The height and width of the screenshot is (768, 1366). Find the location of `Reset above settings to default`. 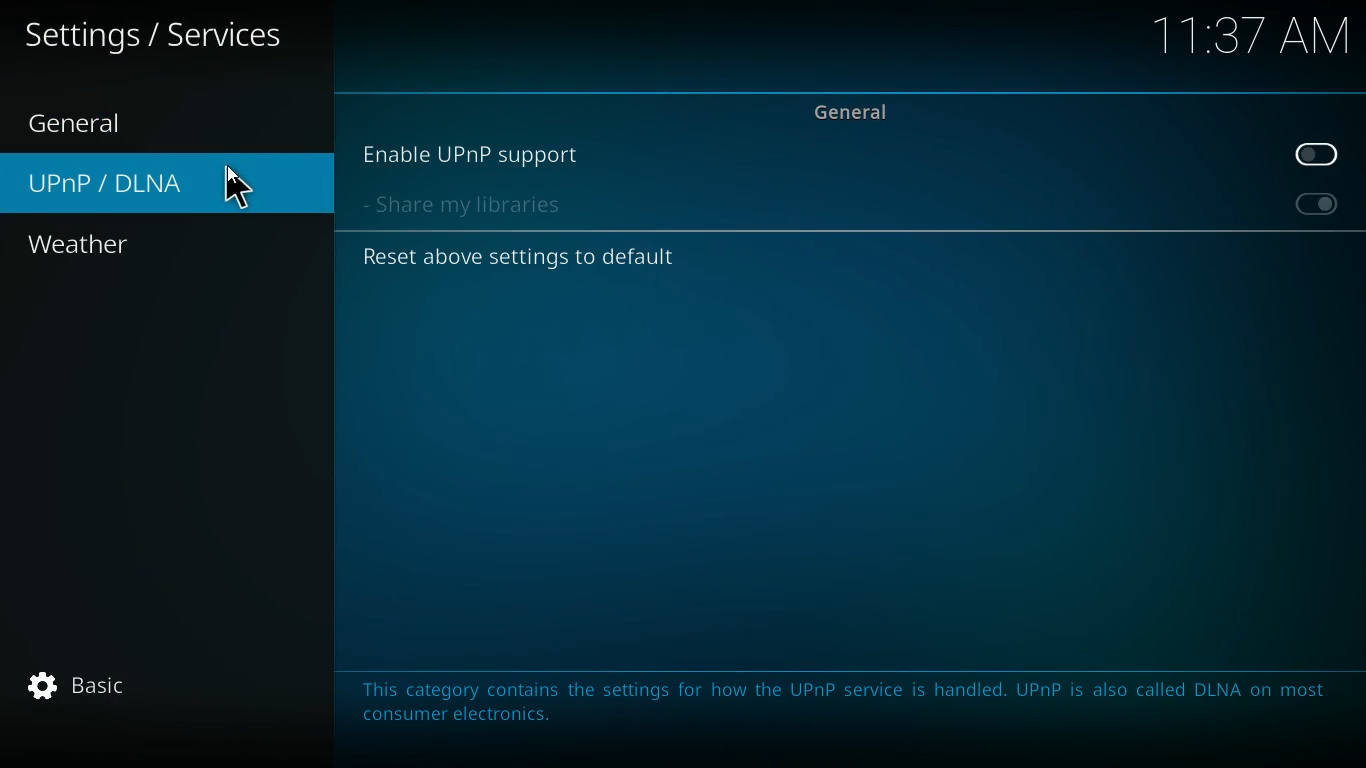

Reset above settings to default is located at coordinates (523, 258).